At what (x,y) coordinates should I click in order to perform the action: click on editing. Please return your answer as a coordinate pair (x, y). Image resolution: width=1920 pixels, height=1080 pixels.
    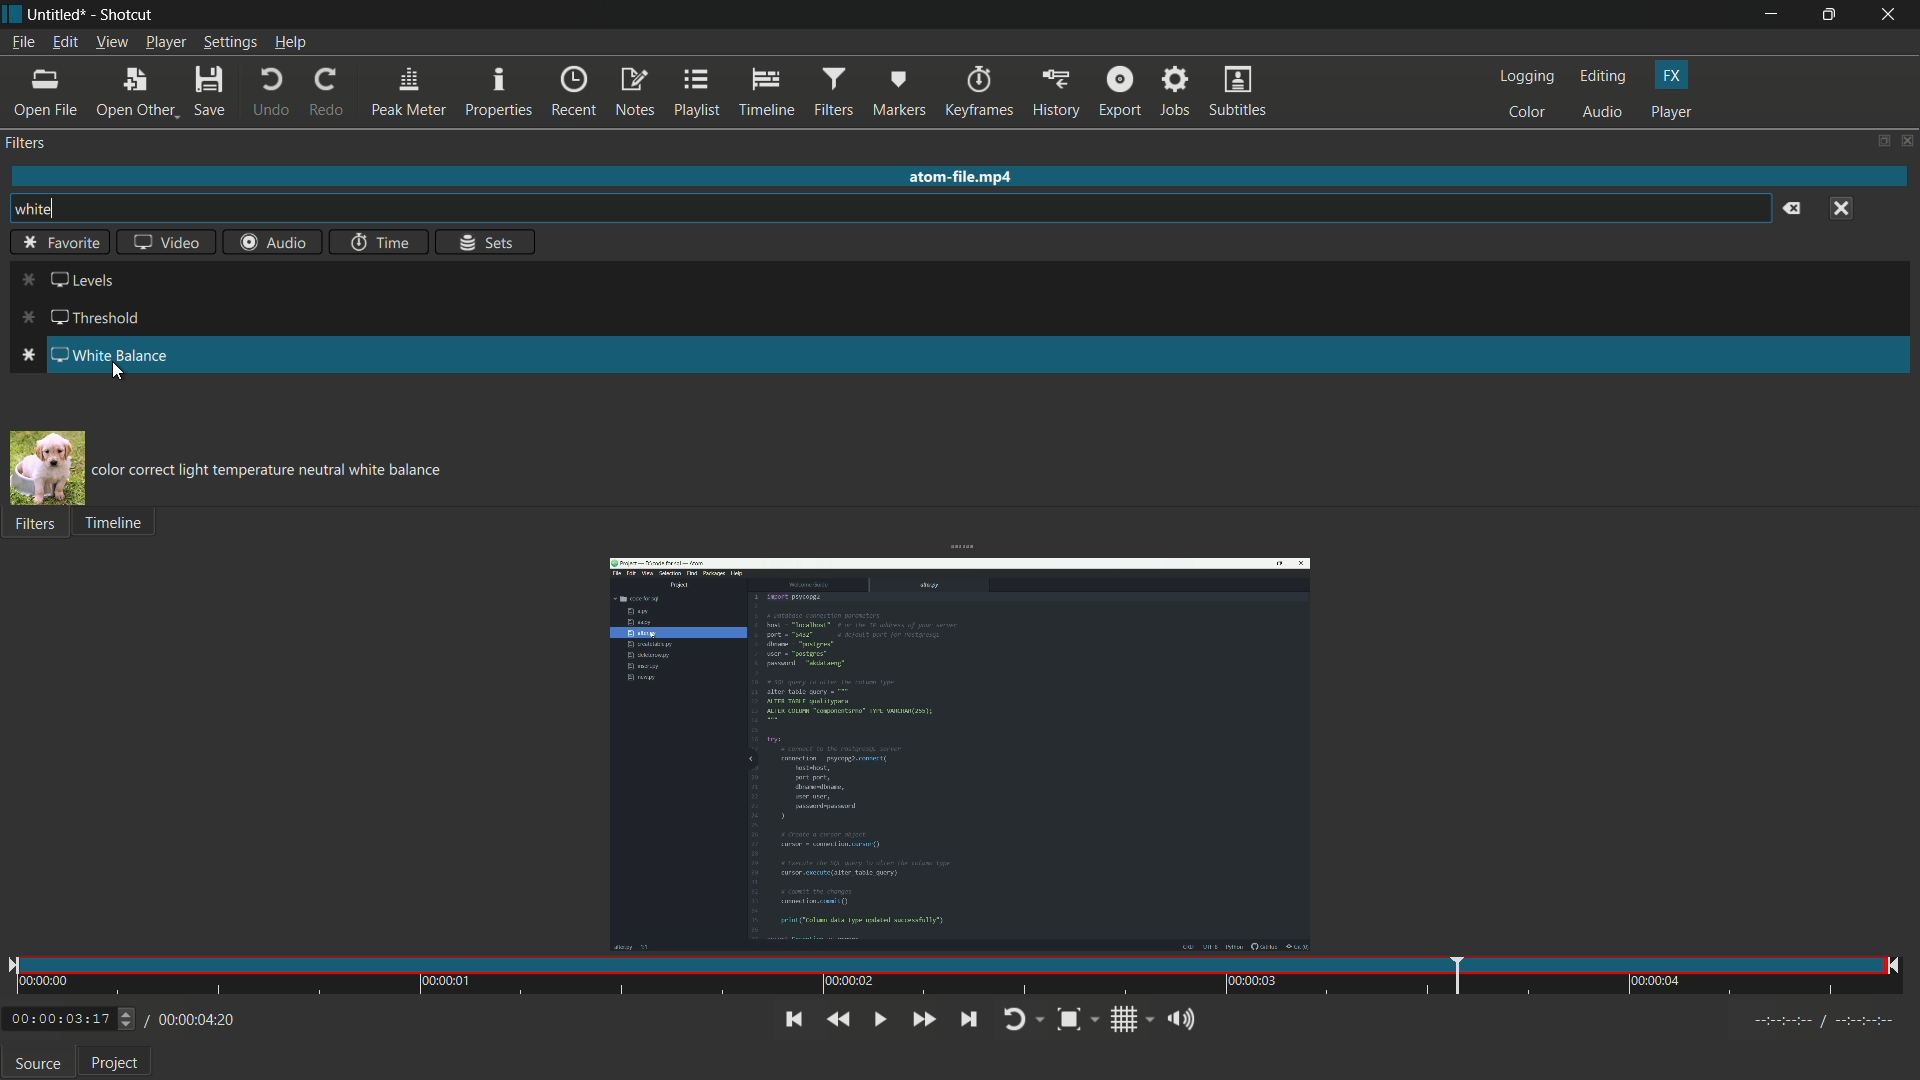
    Looking at the image, I should click on (1603, 78).